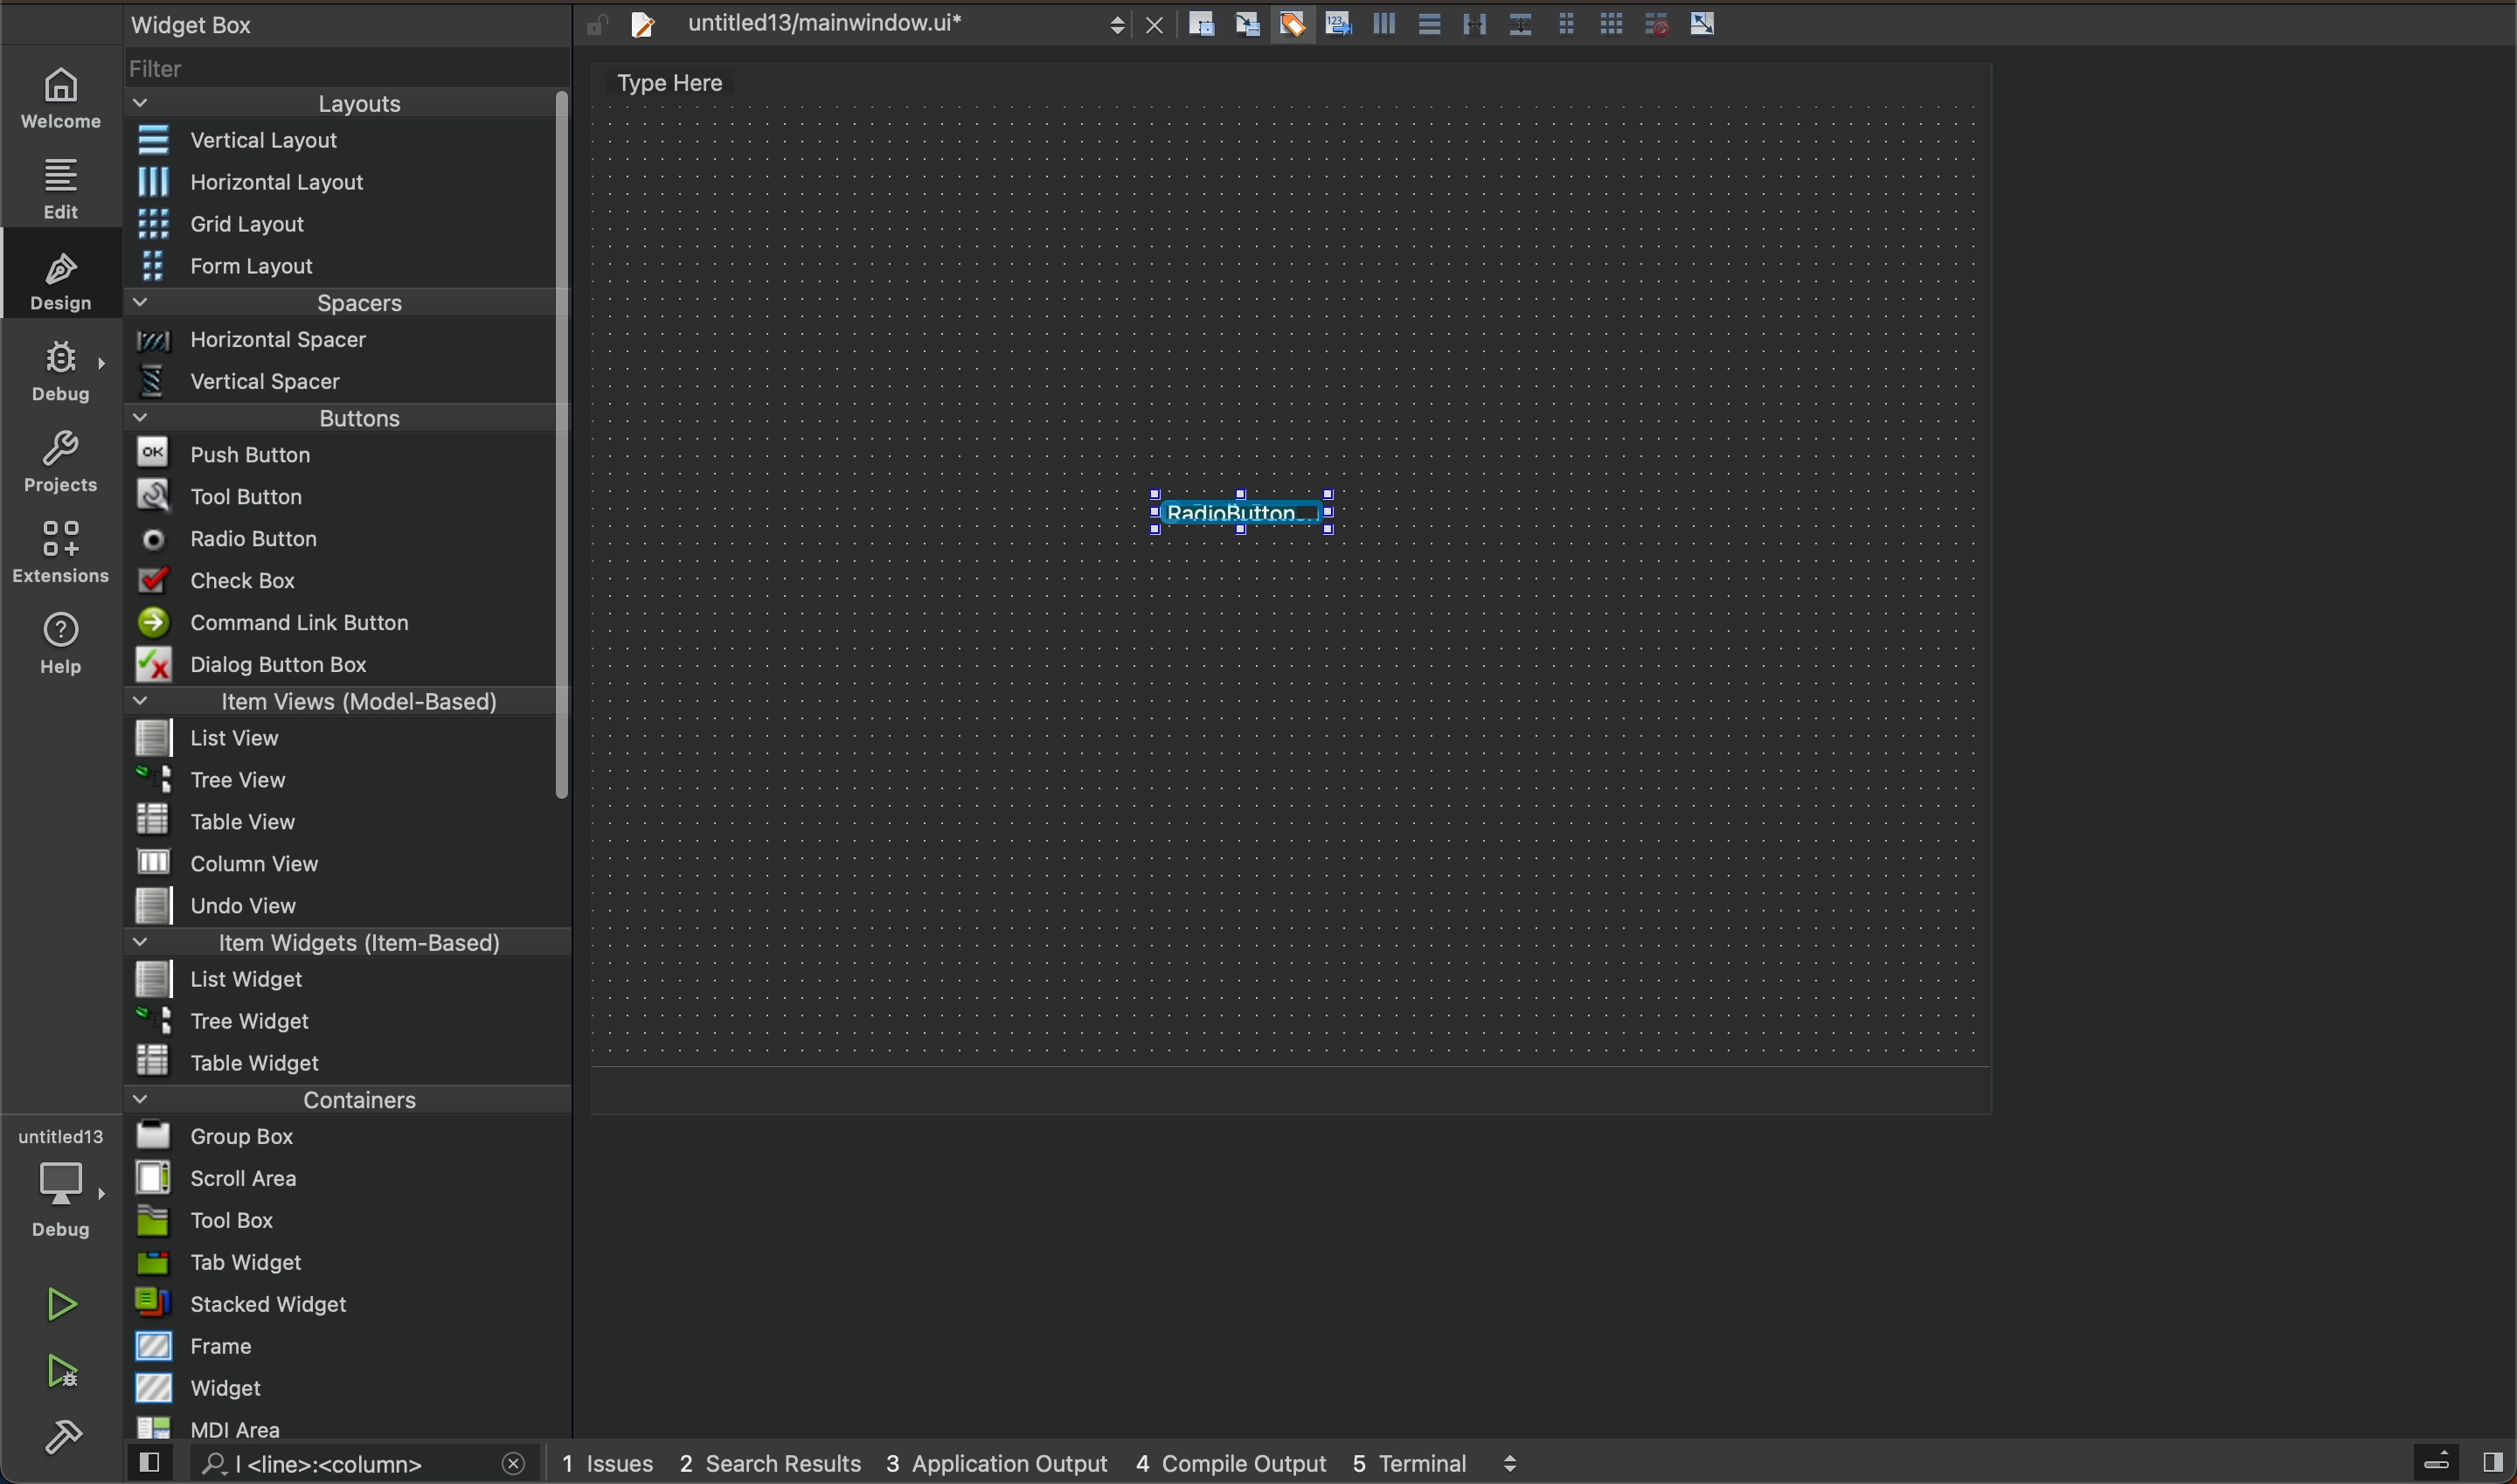 This screenshot has height=1484, width=2517. Describe the element at coordinates (63, 1439) in the screenshot. I see `build` at that location.